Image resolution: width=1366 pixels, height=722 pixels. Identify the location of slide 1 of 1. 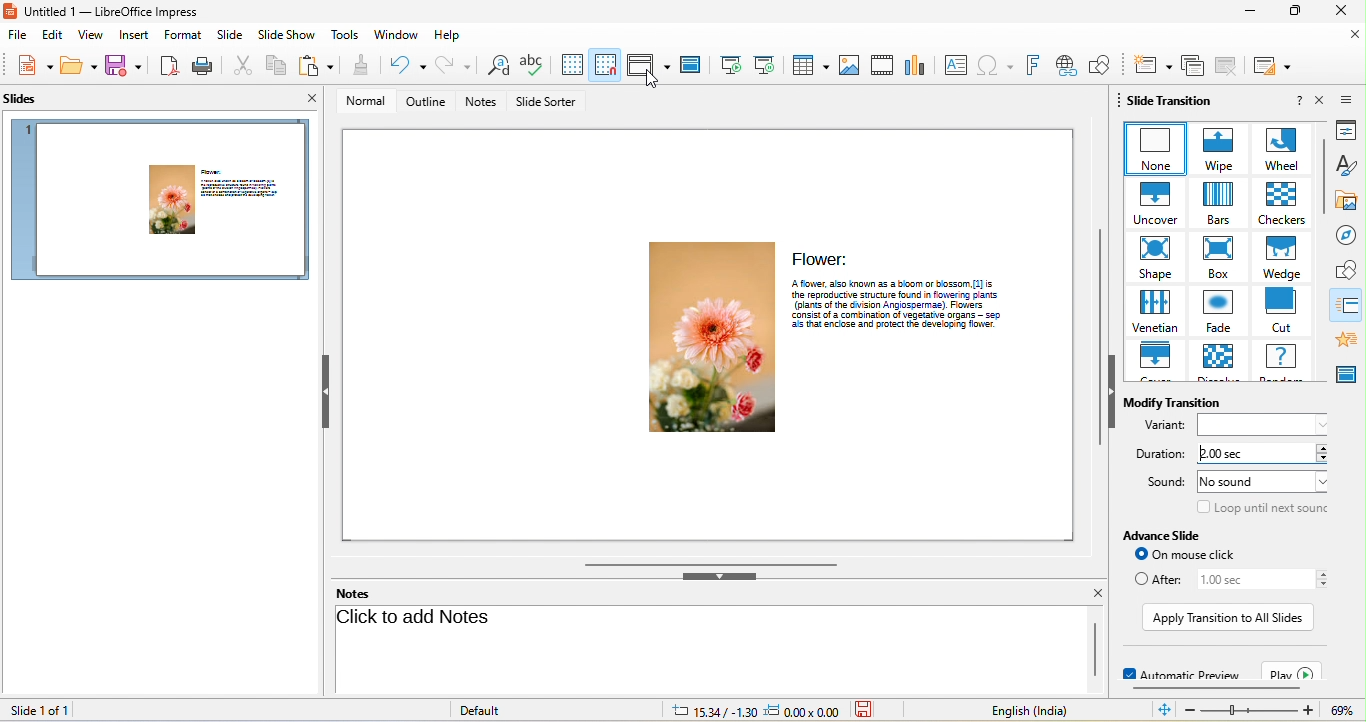
(38, 710).